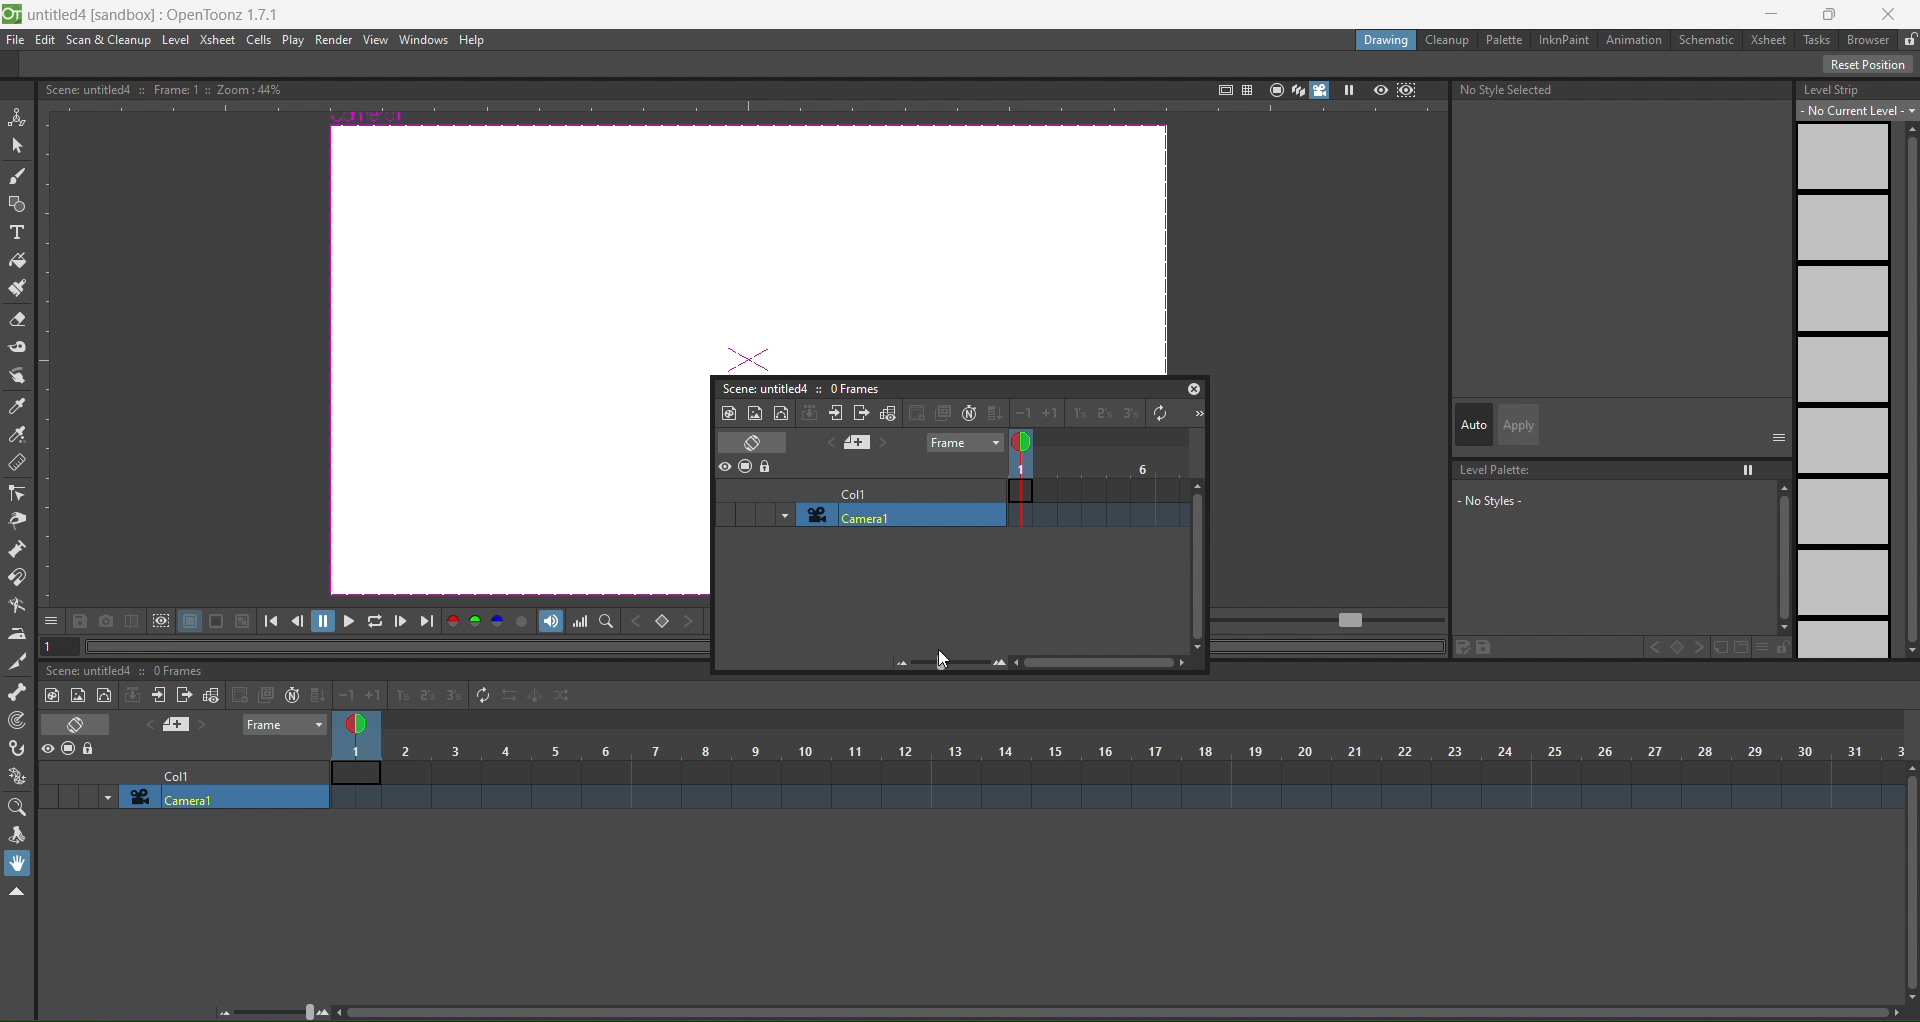 Image resolution: width=1920 pixels, height=1022 pixels. I want to click on close, so click(1895, 11).